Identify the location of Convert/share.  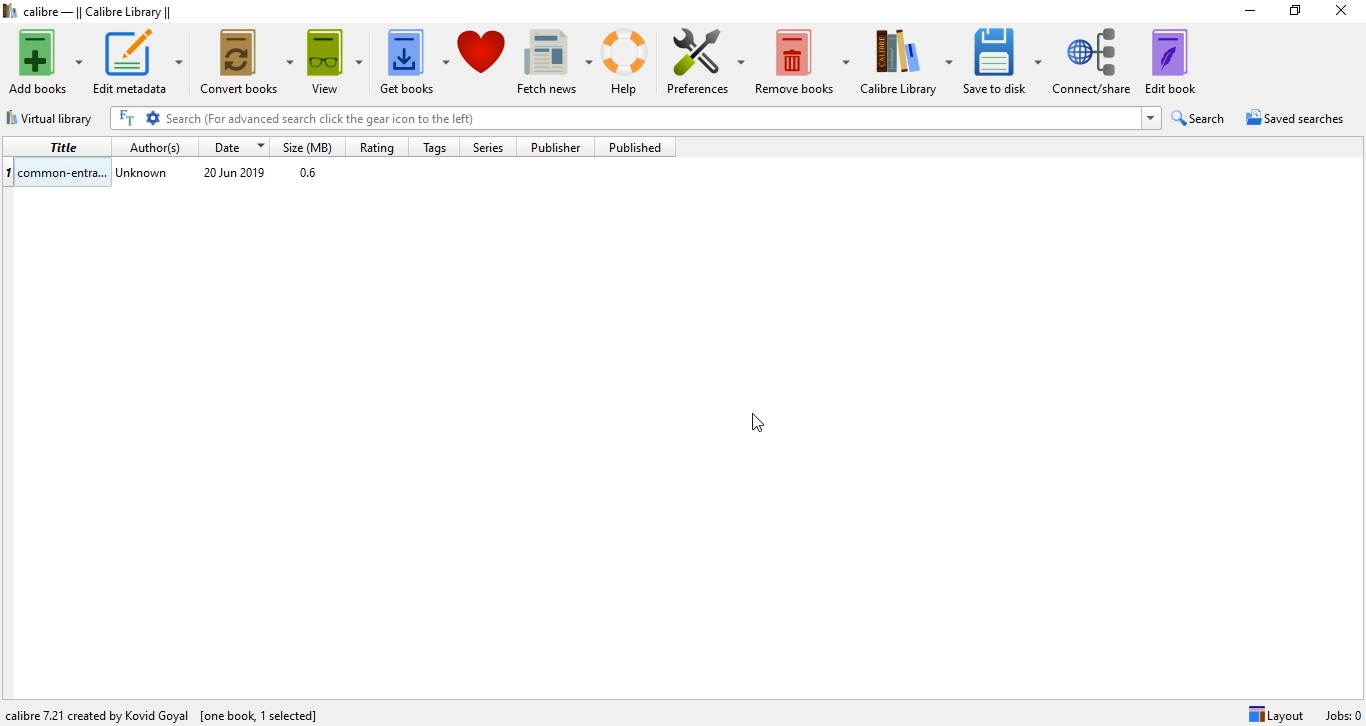
(1095, 59).